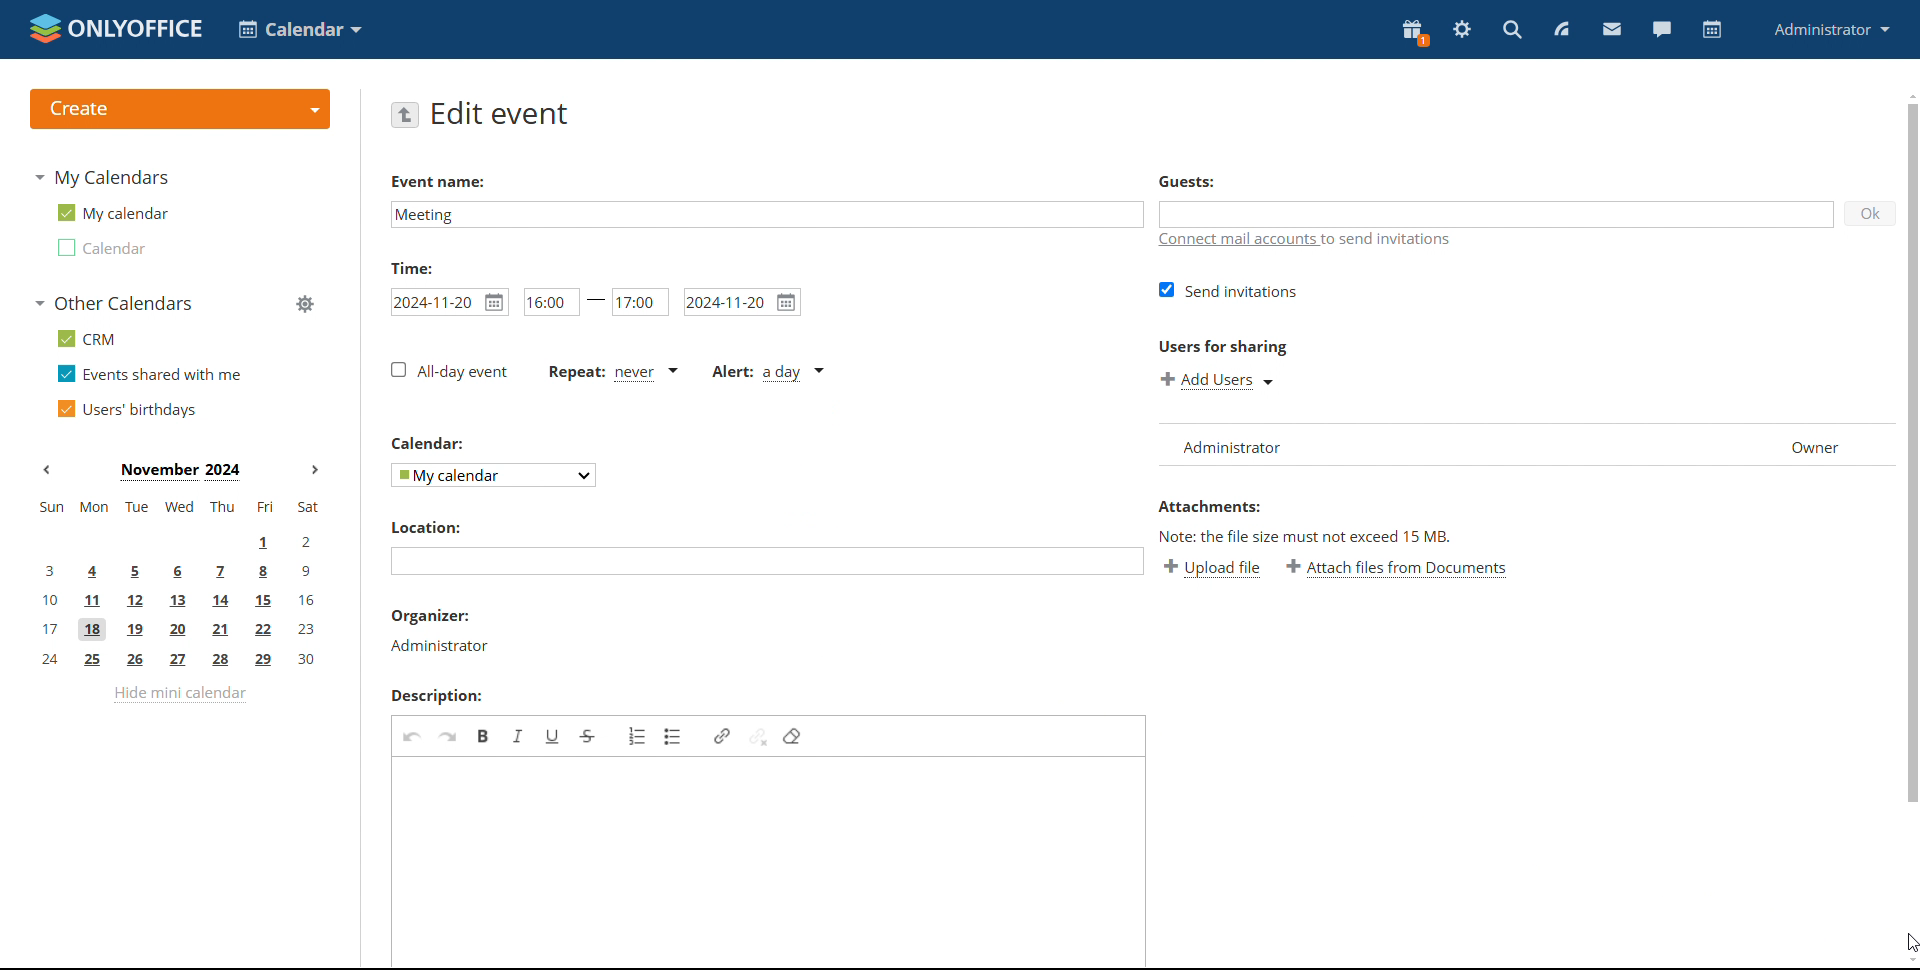 This screenshot has width=1920, height=970. What do you see at coordinates (1324, 244) in the screenshot?
I see `connect mail accounts` at bounding box center [1324, 244].